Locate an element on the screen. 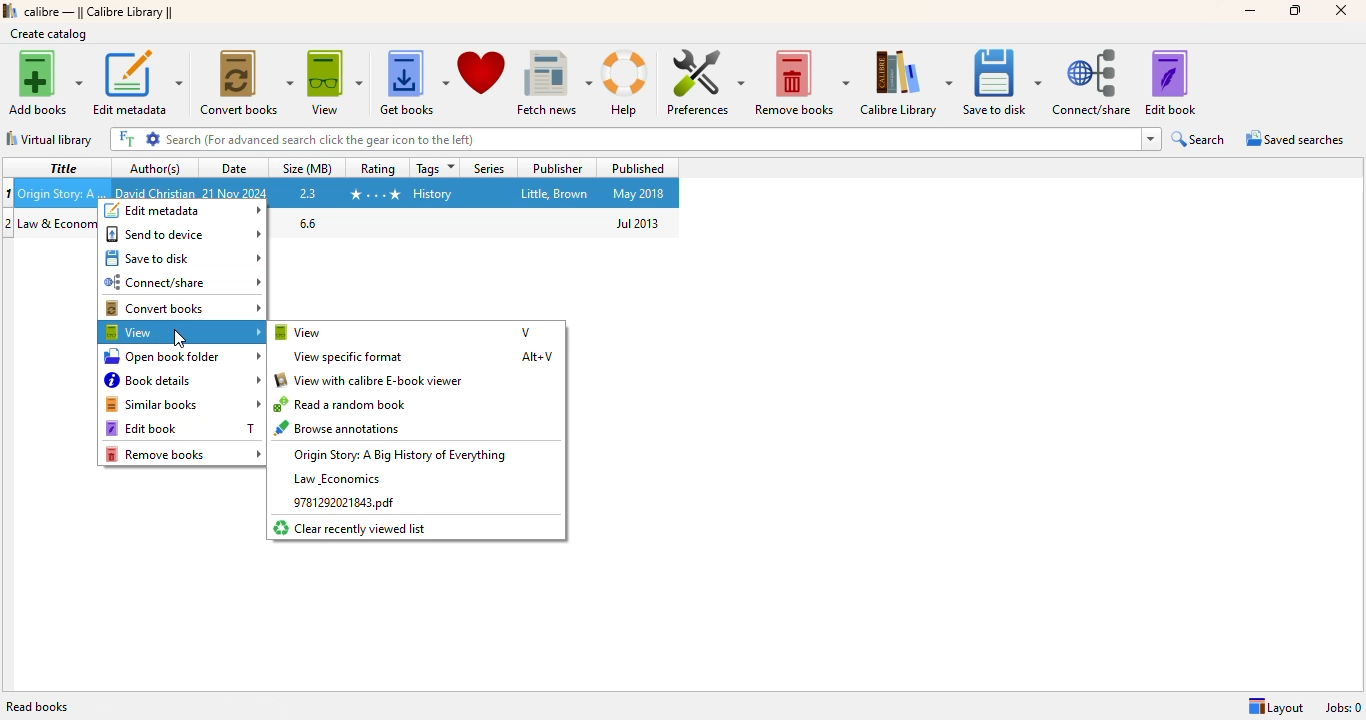  layout is located at coordinates (1275, 708).